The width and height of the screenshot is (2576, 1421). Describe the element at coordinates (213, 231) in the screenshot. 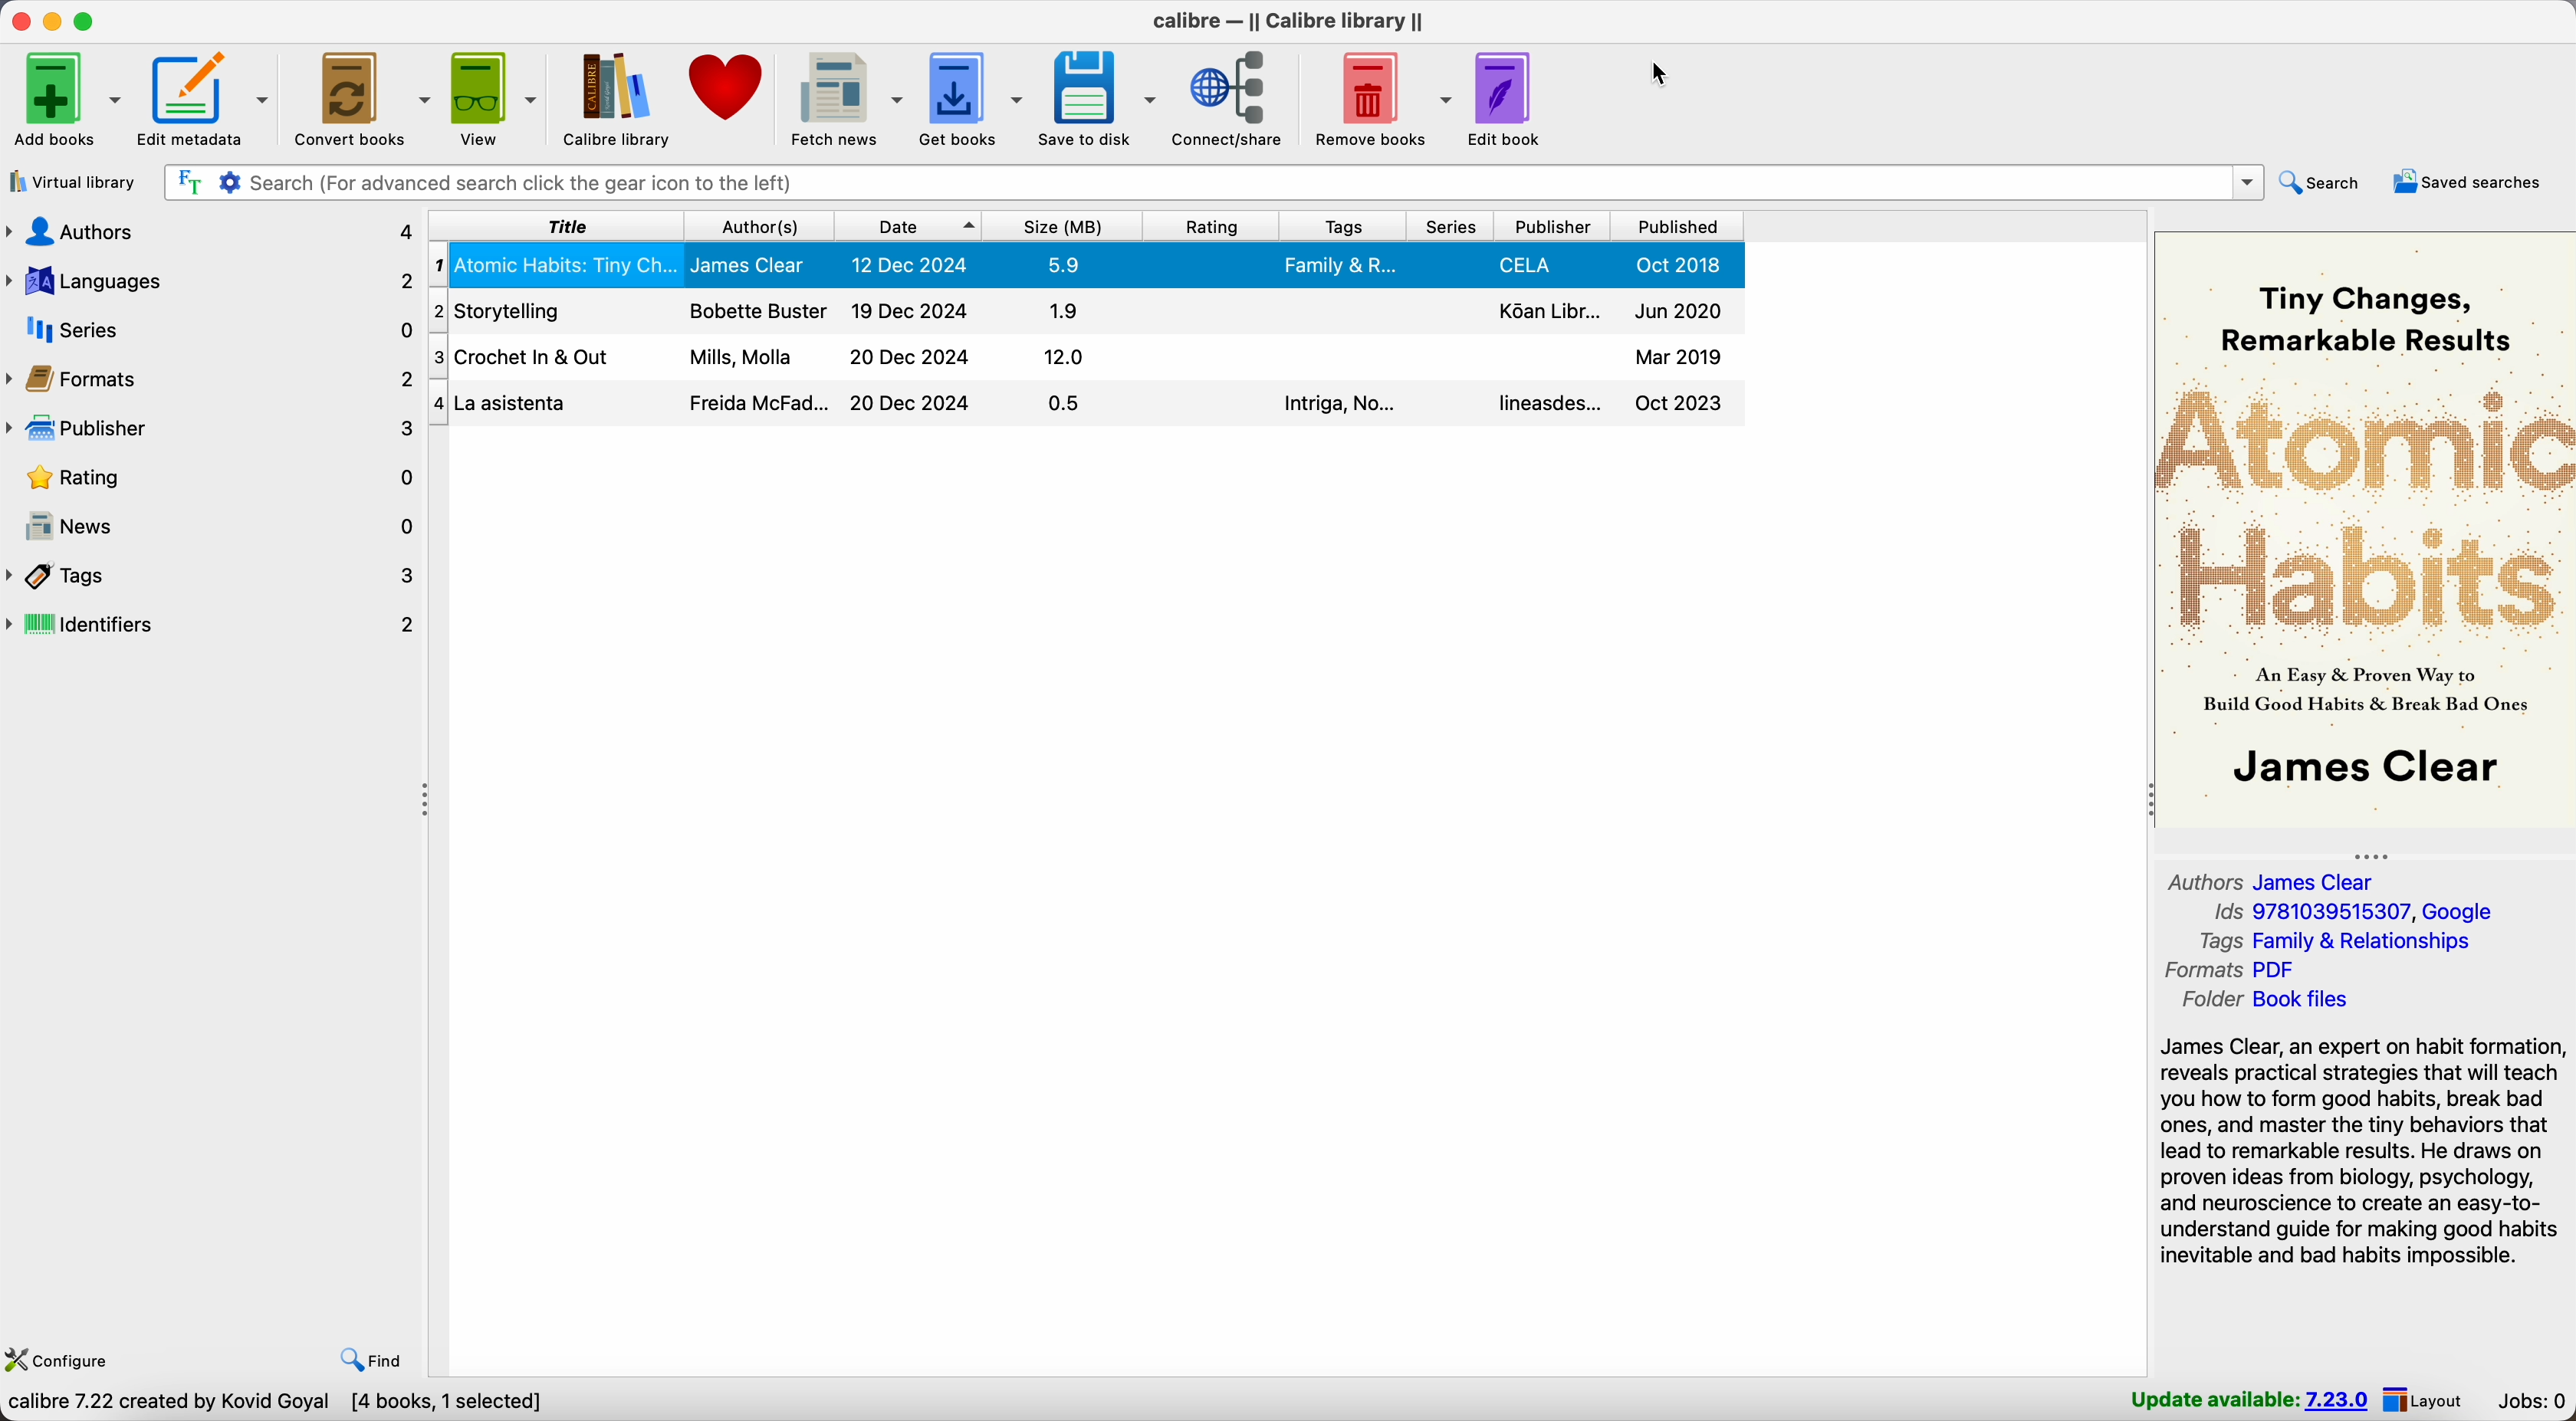

I see `authors` at that location.